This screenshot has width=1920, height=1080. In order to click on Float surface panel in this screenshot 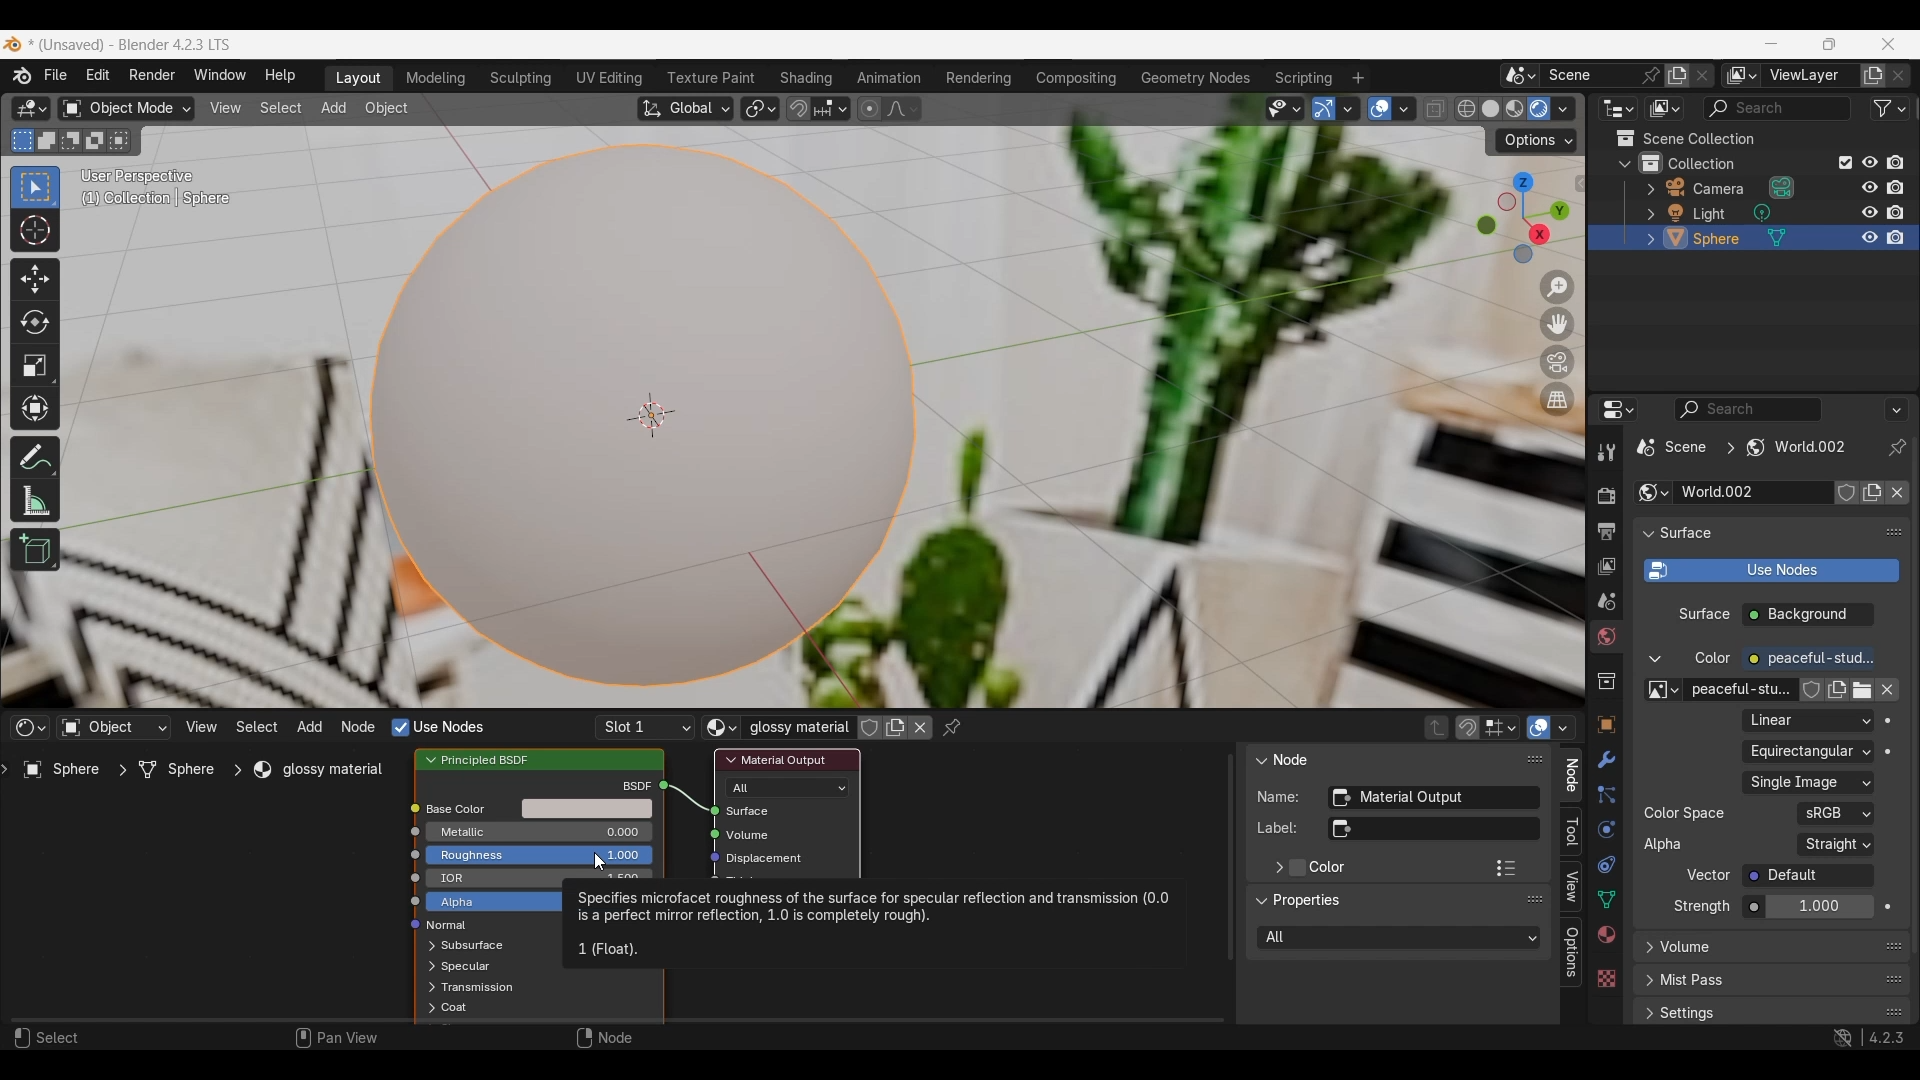, I will do `click(1895, 532)`.